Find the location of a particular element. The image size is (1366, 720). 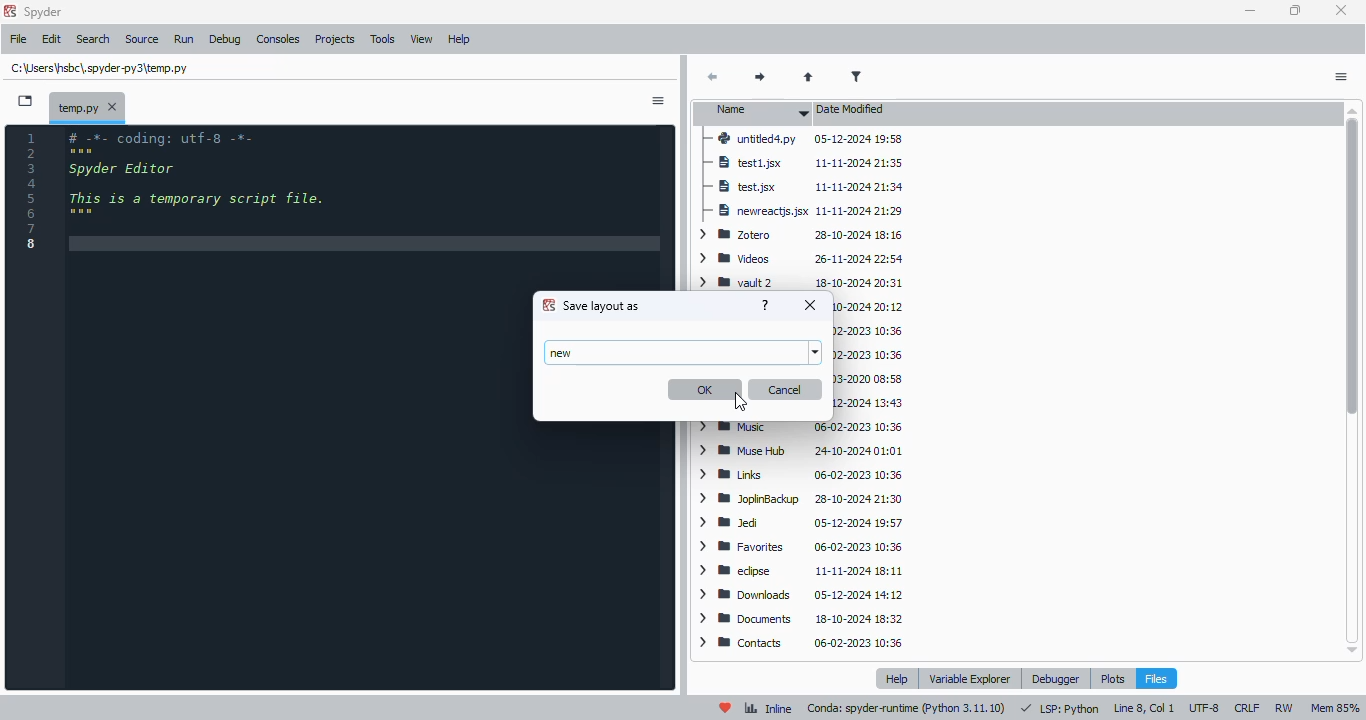

spyder is located at coordinates (44, 12).